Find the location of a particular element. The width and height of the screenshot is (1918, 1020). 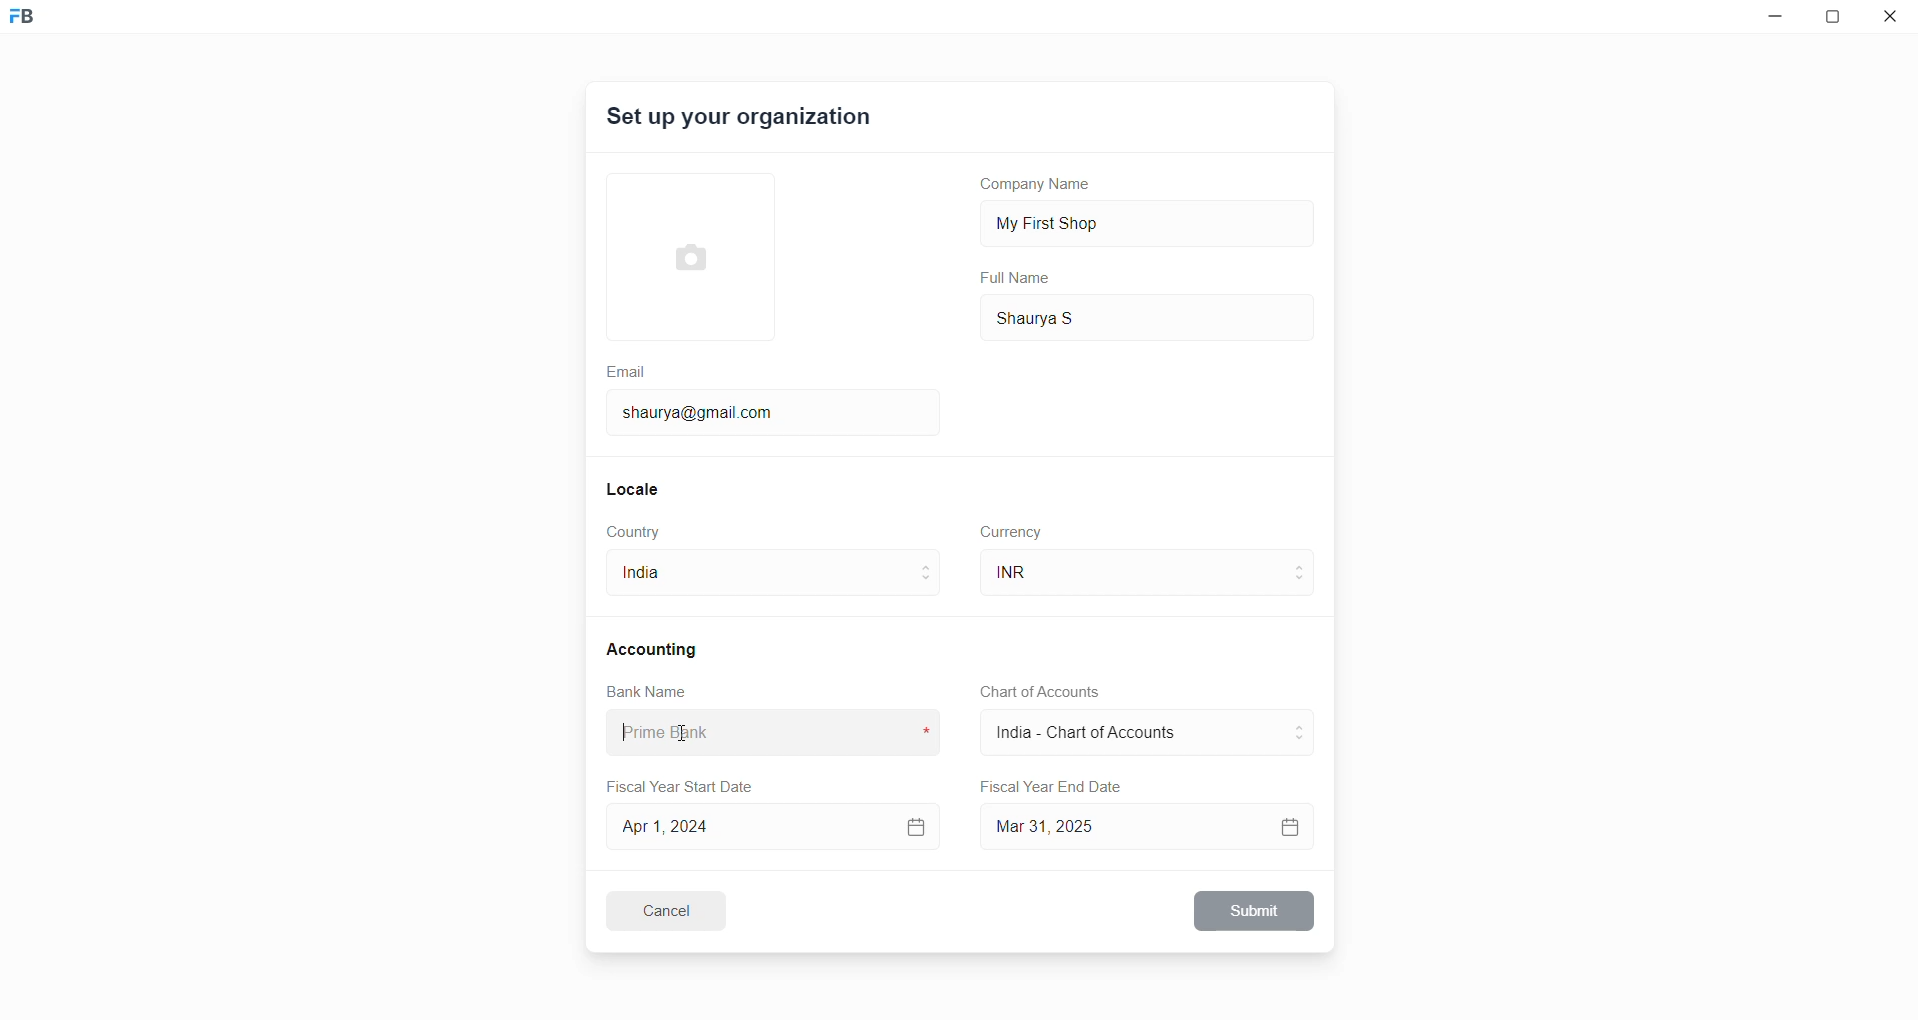

Email is located at coordinates (629, 369).